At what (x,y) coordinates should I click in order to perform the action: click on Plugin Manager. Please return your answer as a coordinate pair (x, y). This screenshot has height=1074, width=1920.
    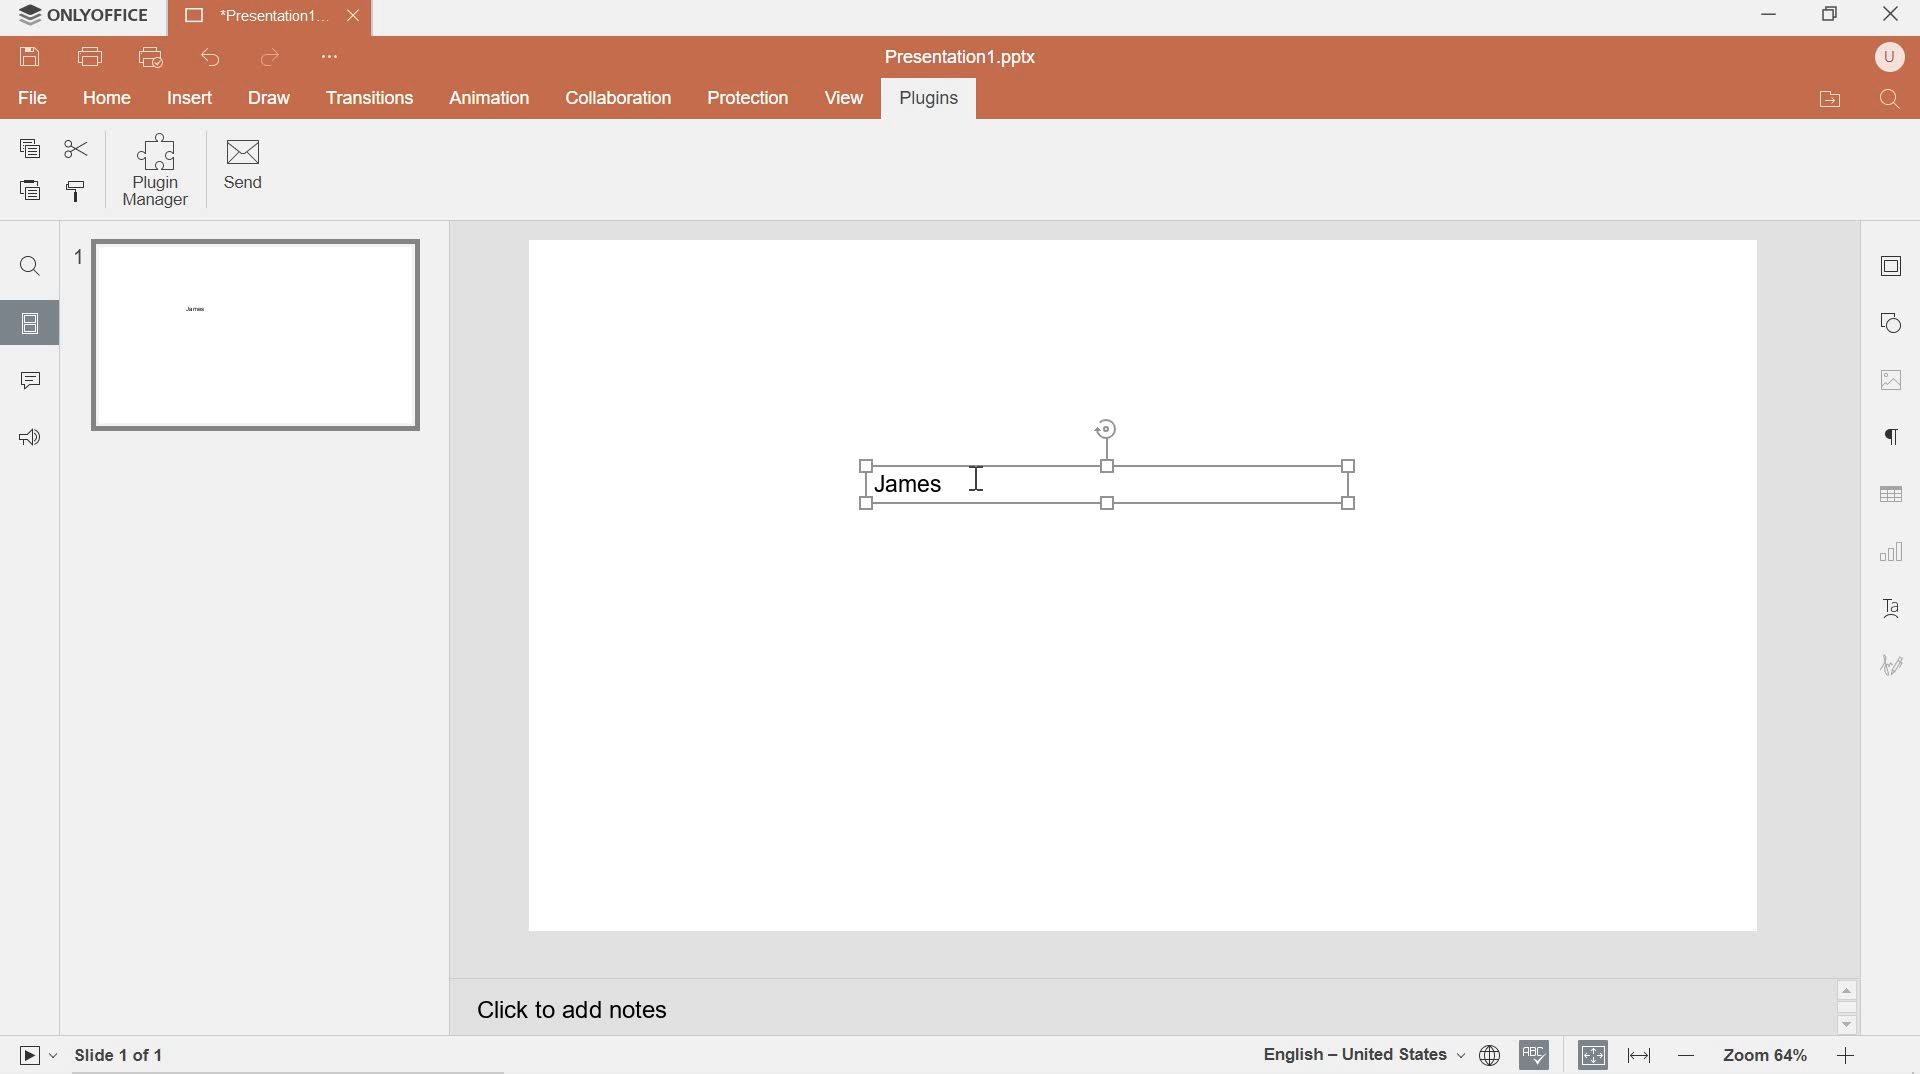
    Looking at the image, I should click on (160, 171).